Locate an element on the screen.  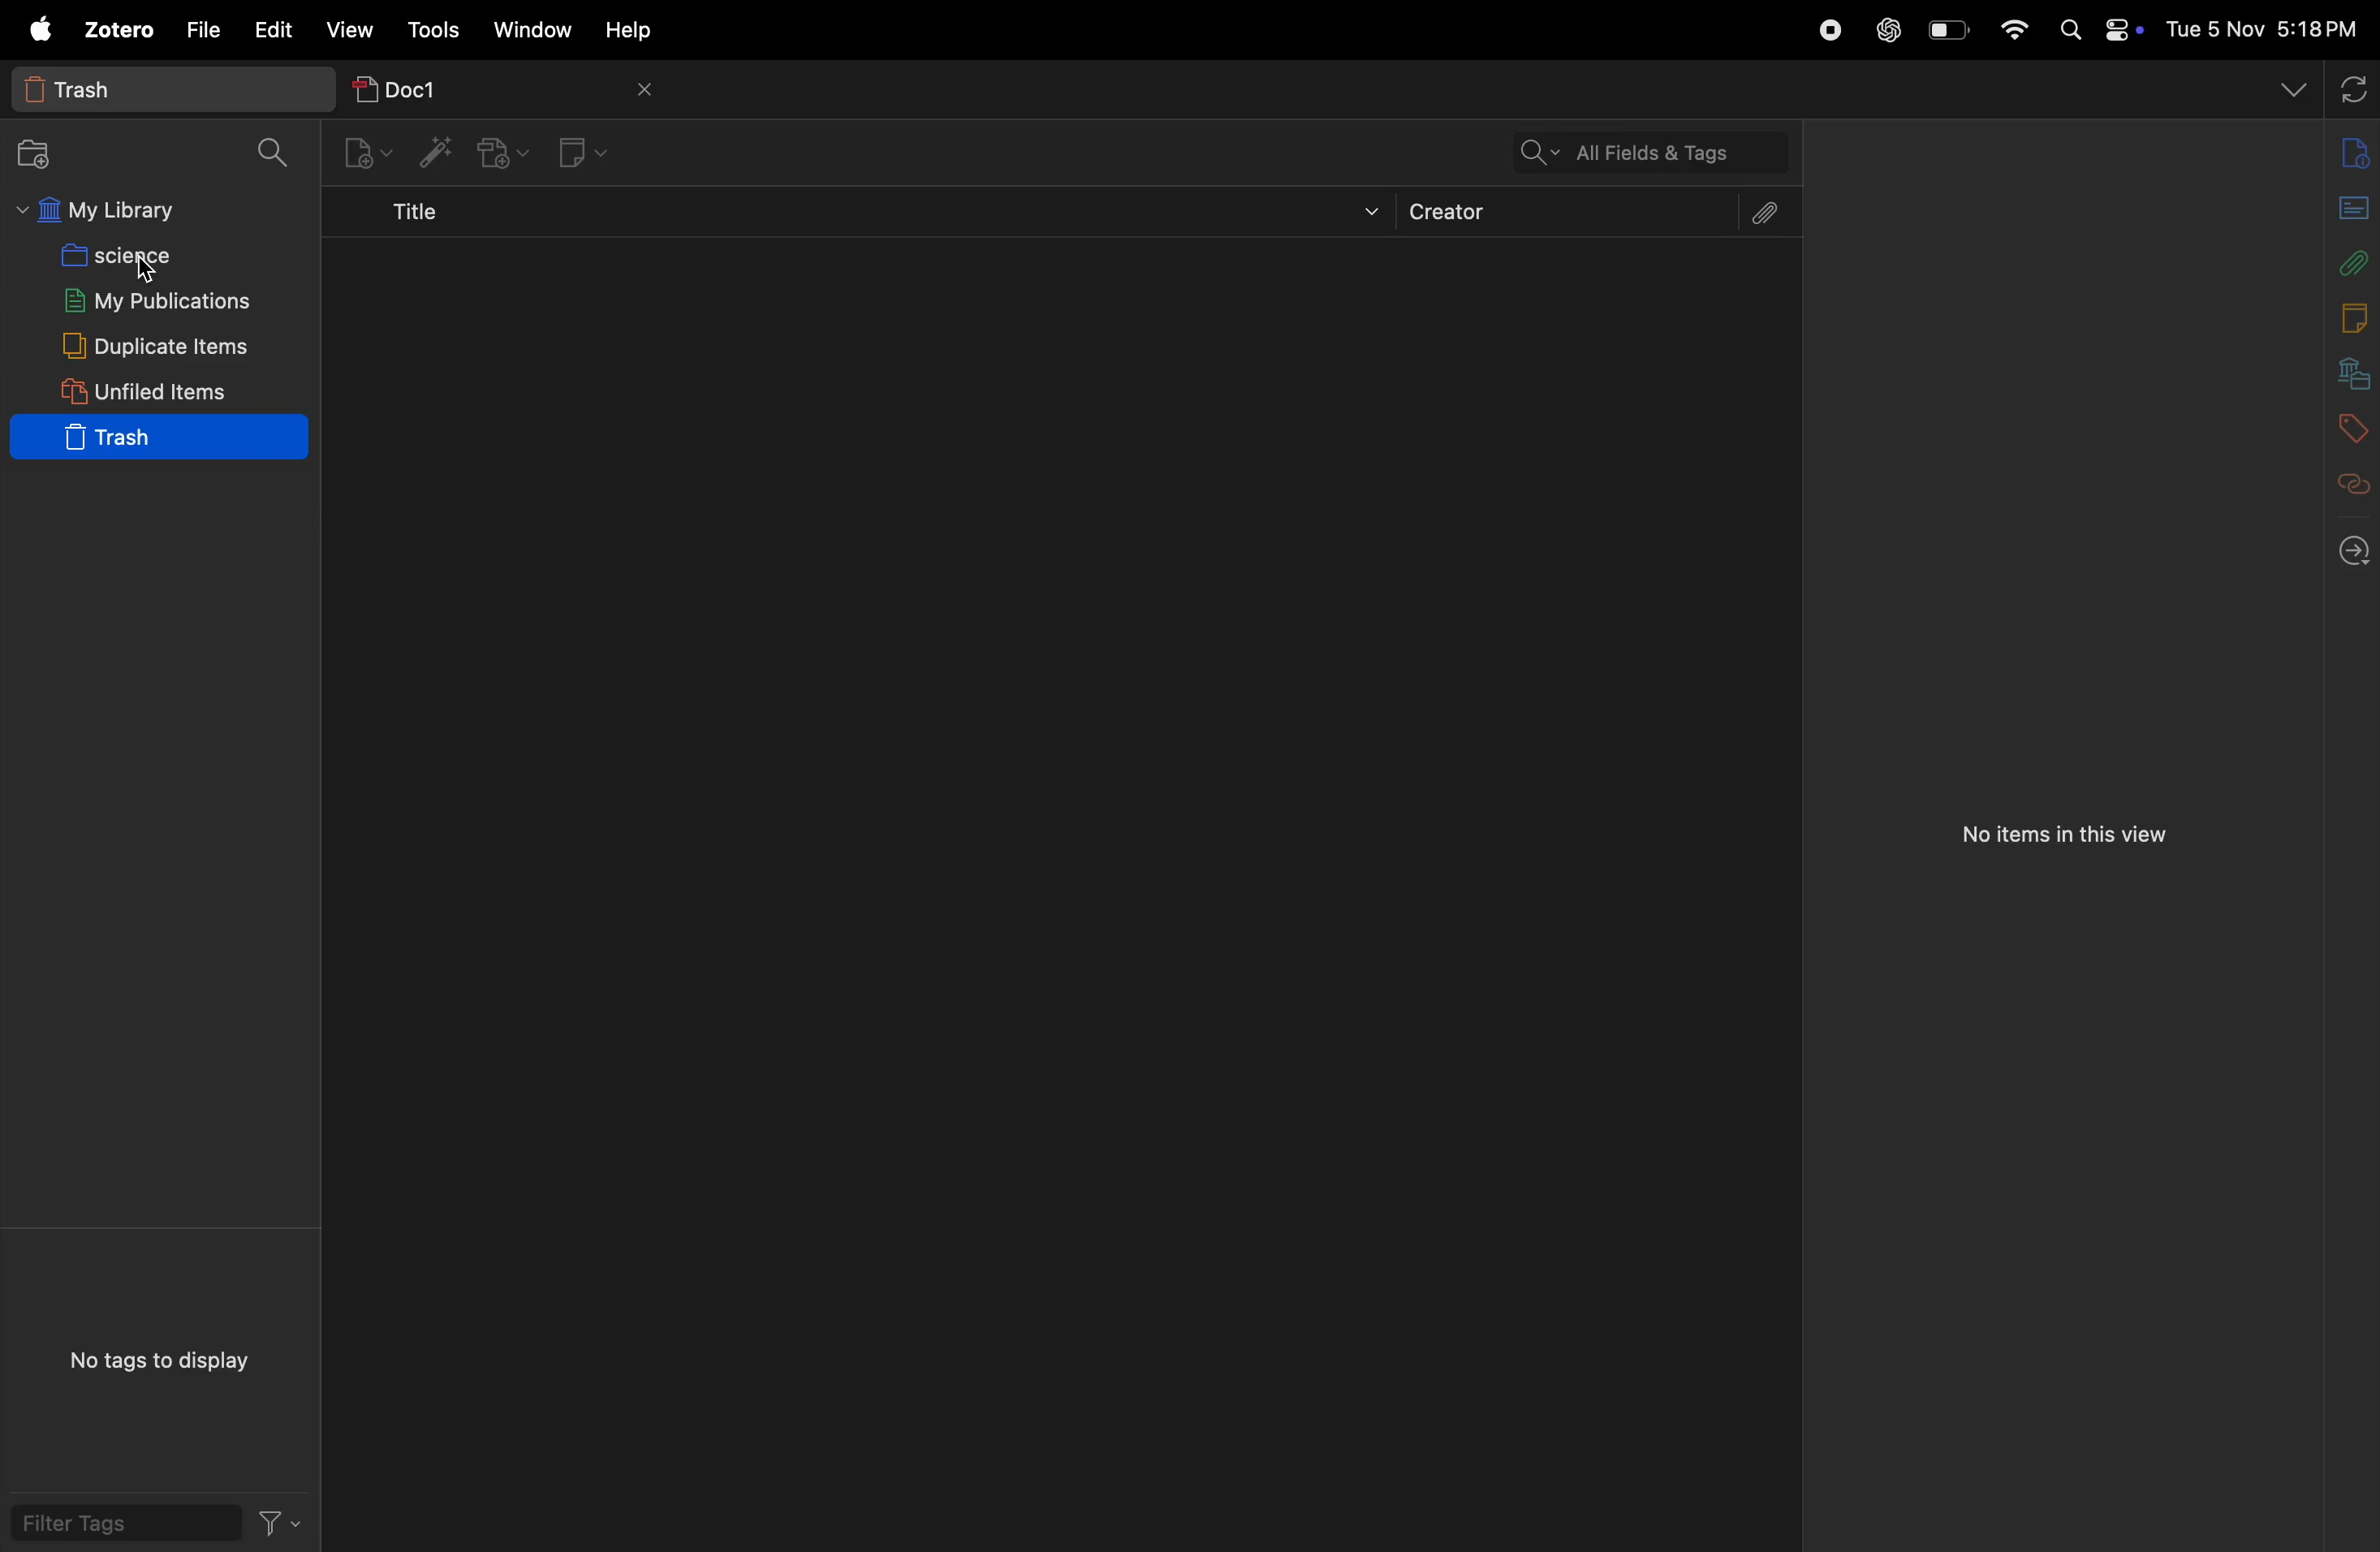
Search is located at coordinates (2066, 27).